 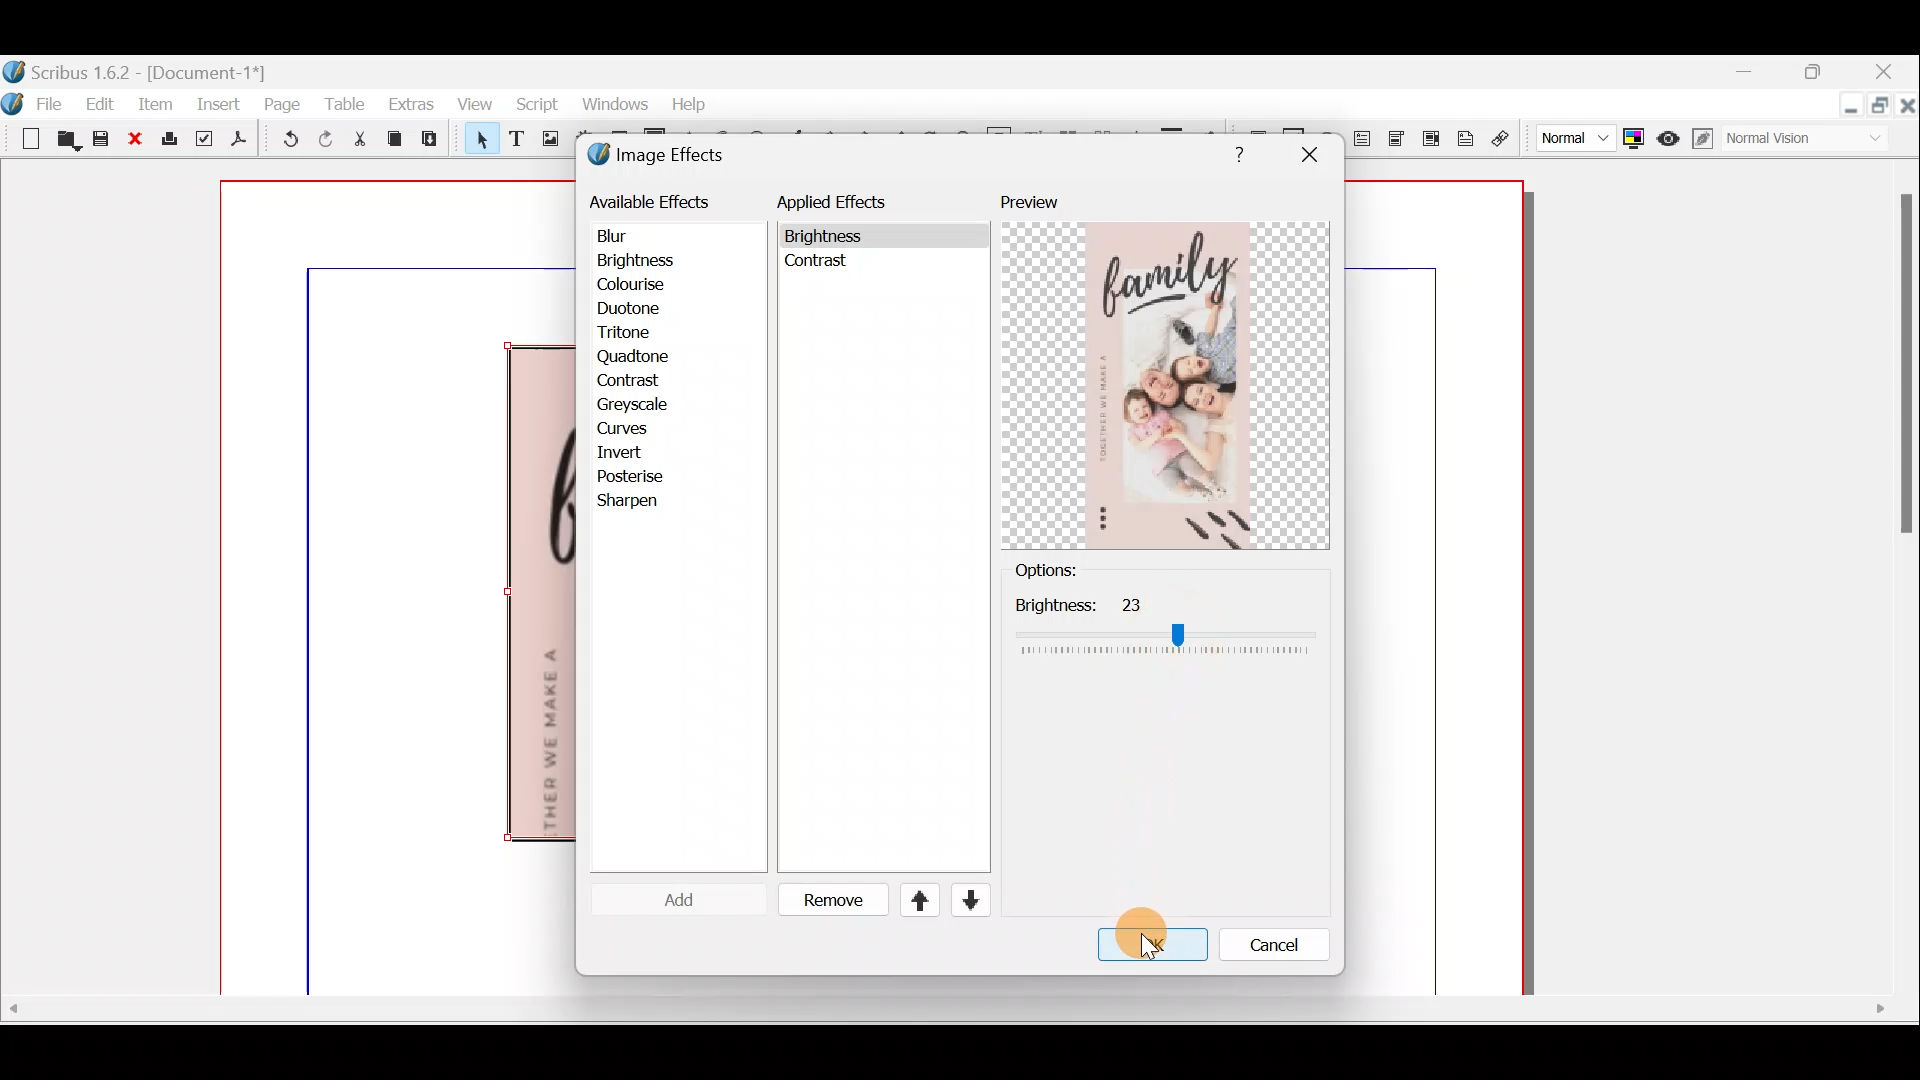 What do you see at coordinates (395, 139) in the screenshot?
I see `Copy` at bounding box center [395, 139].